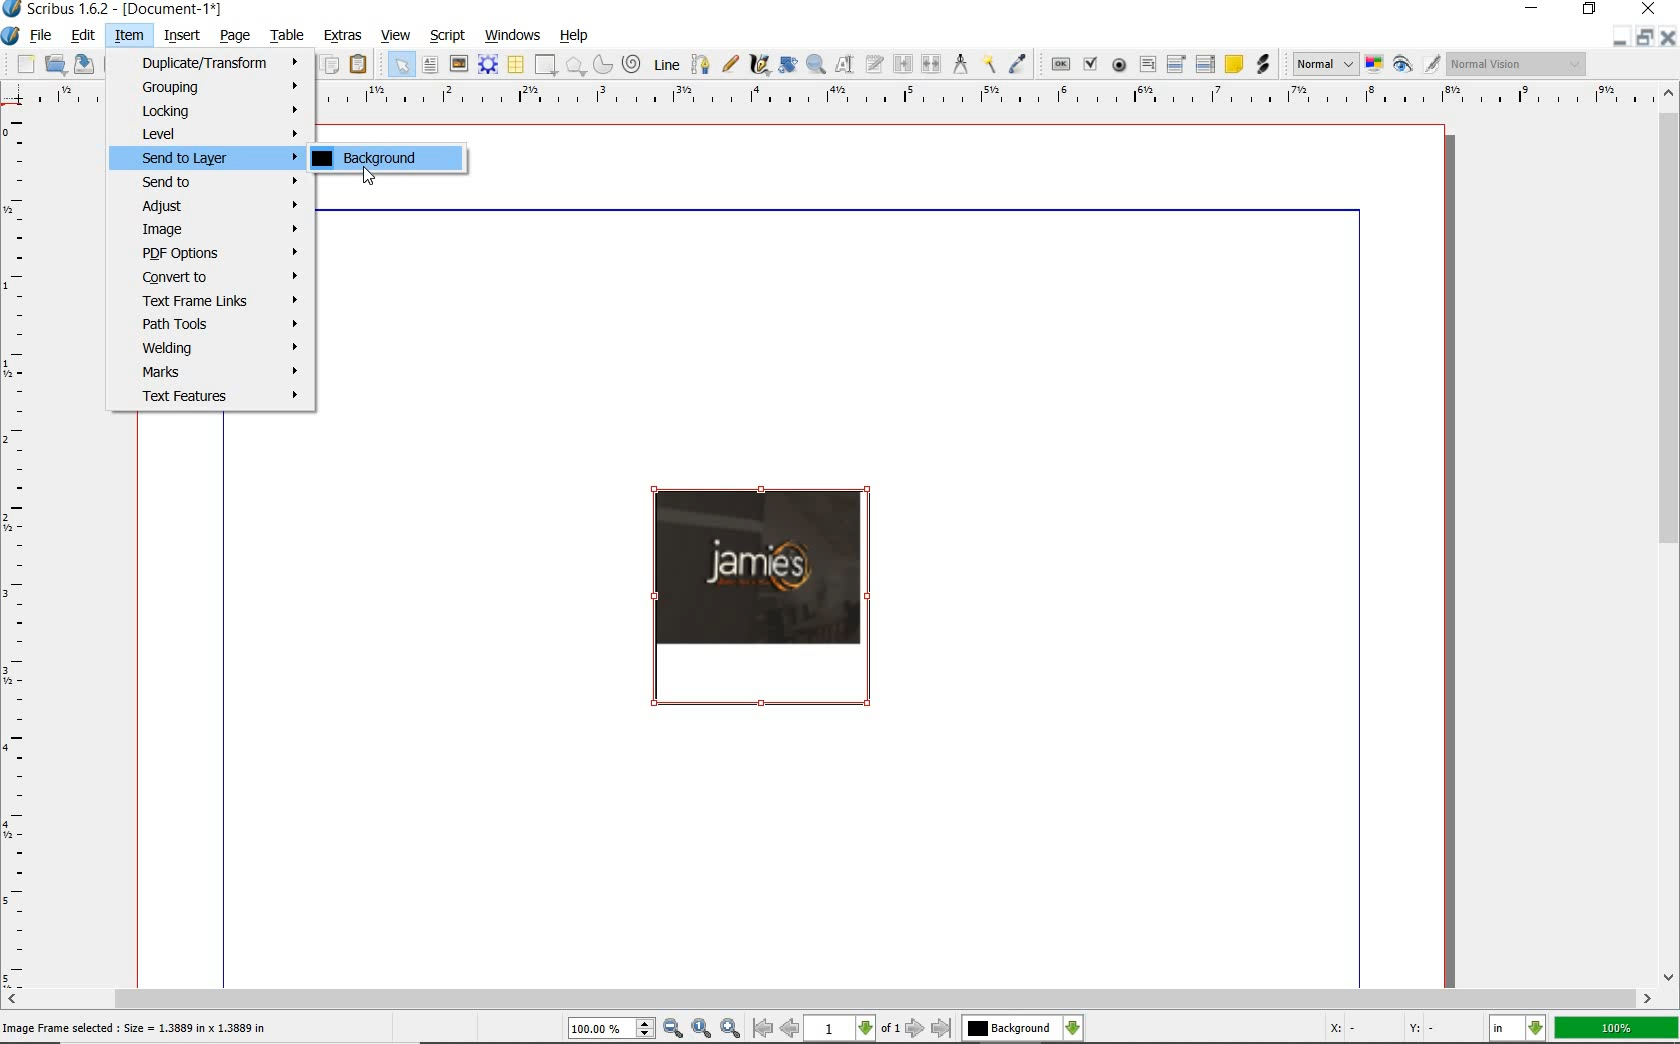 The width and height of the screenshot is (1680, 1044). I want to click on image frame, so click(458, 65).